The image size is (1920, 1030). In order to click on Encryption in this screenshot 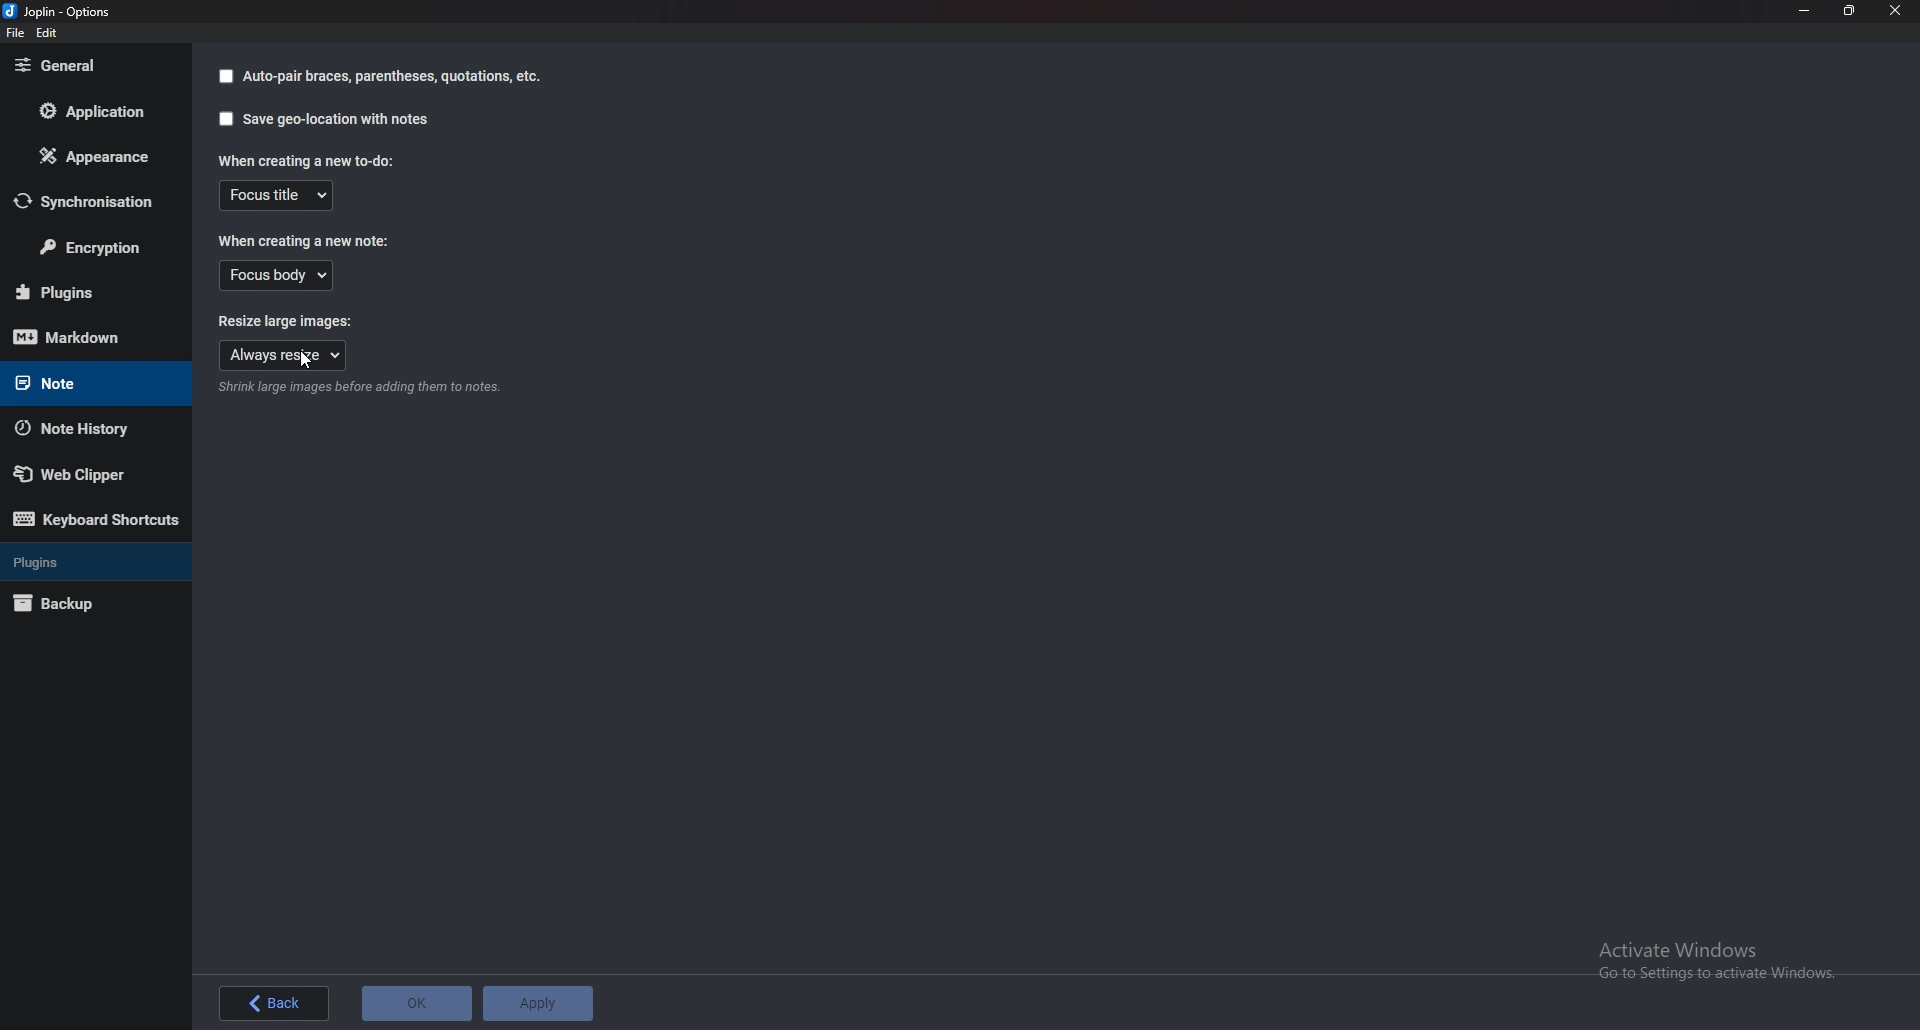, I will do `click(96, 248)`.